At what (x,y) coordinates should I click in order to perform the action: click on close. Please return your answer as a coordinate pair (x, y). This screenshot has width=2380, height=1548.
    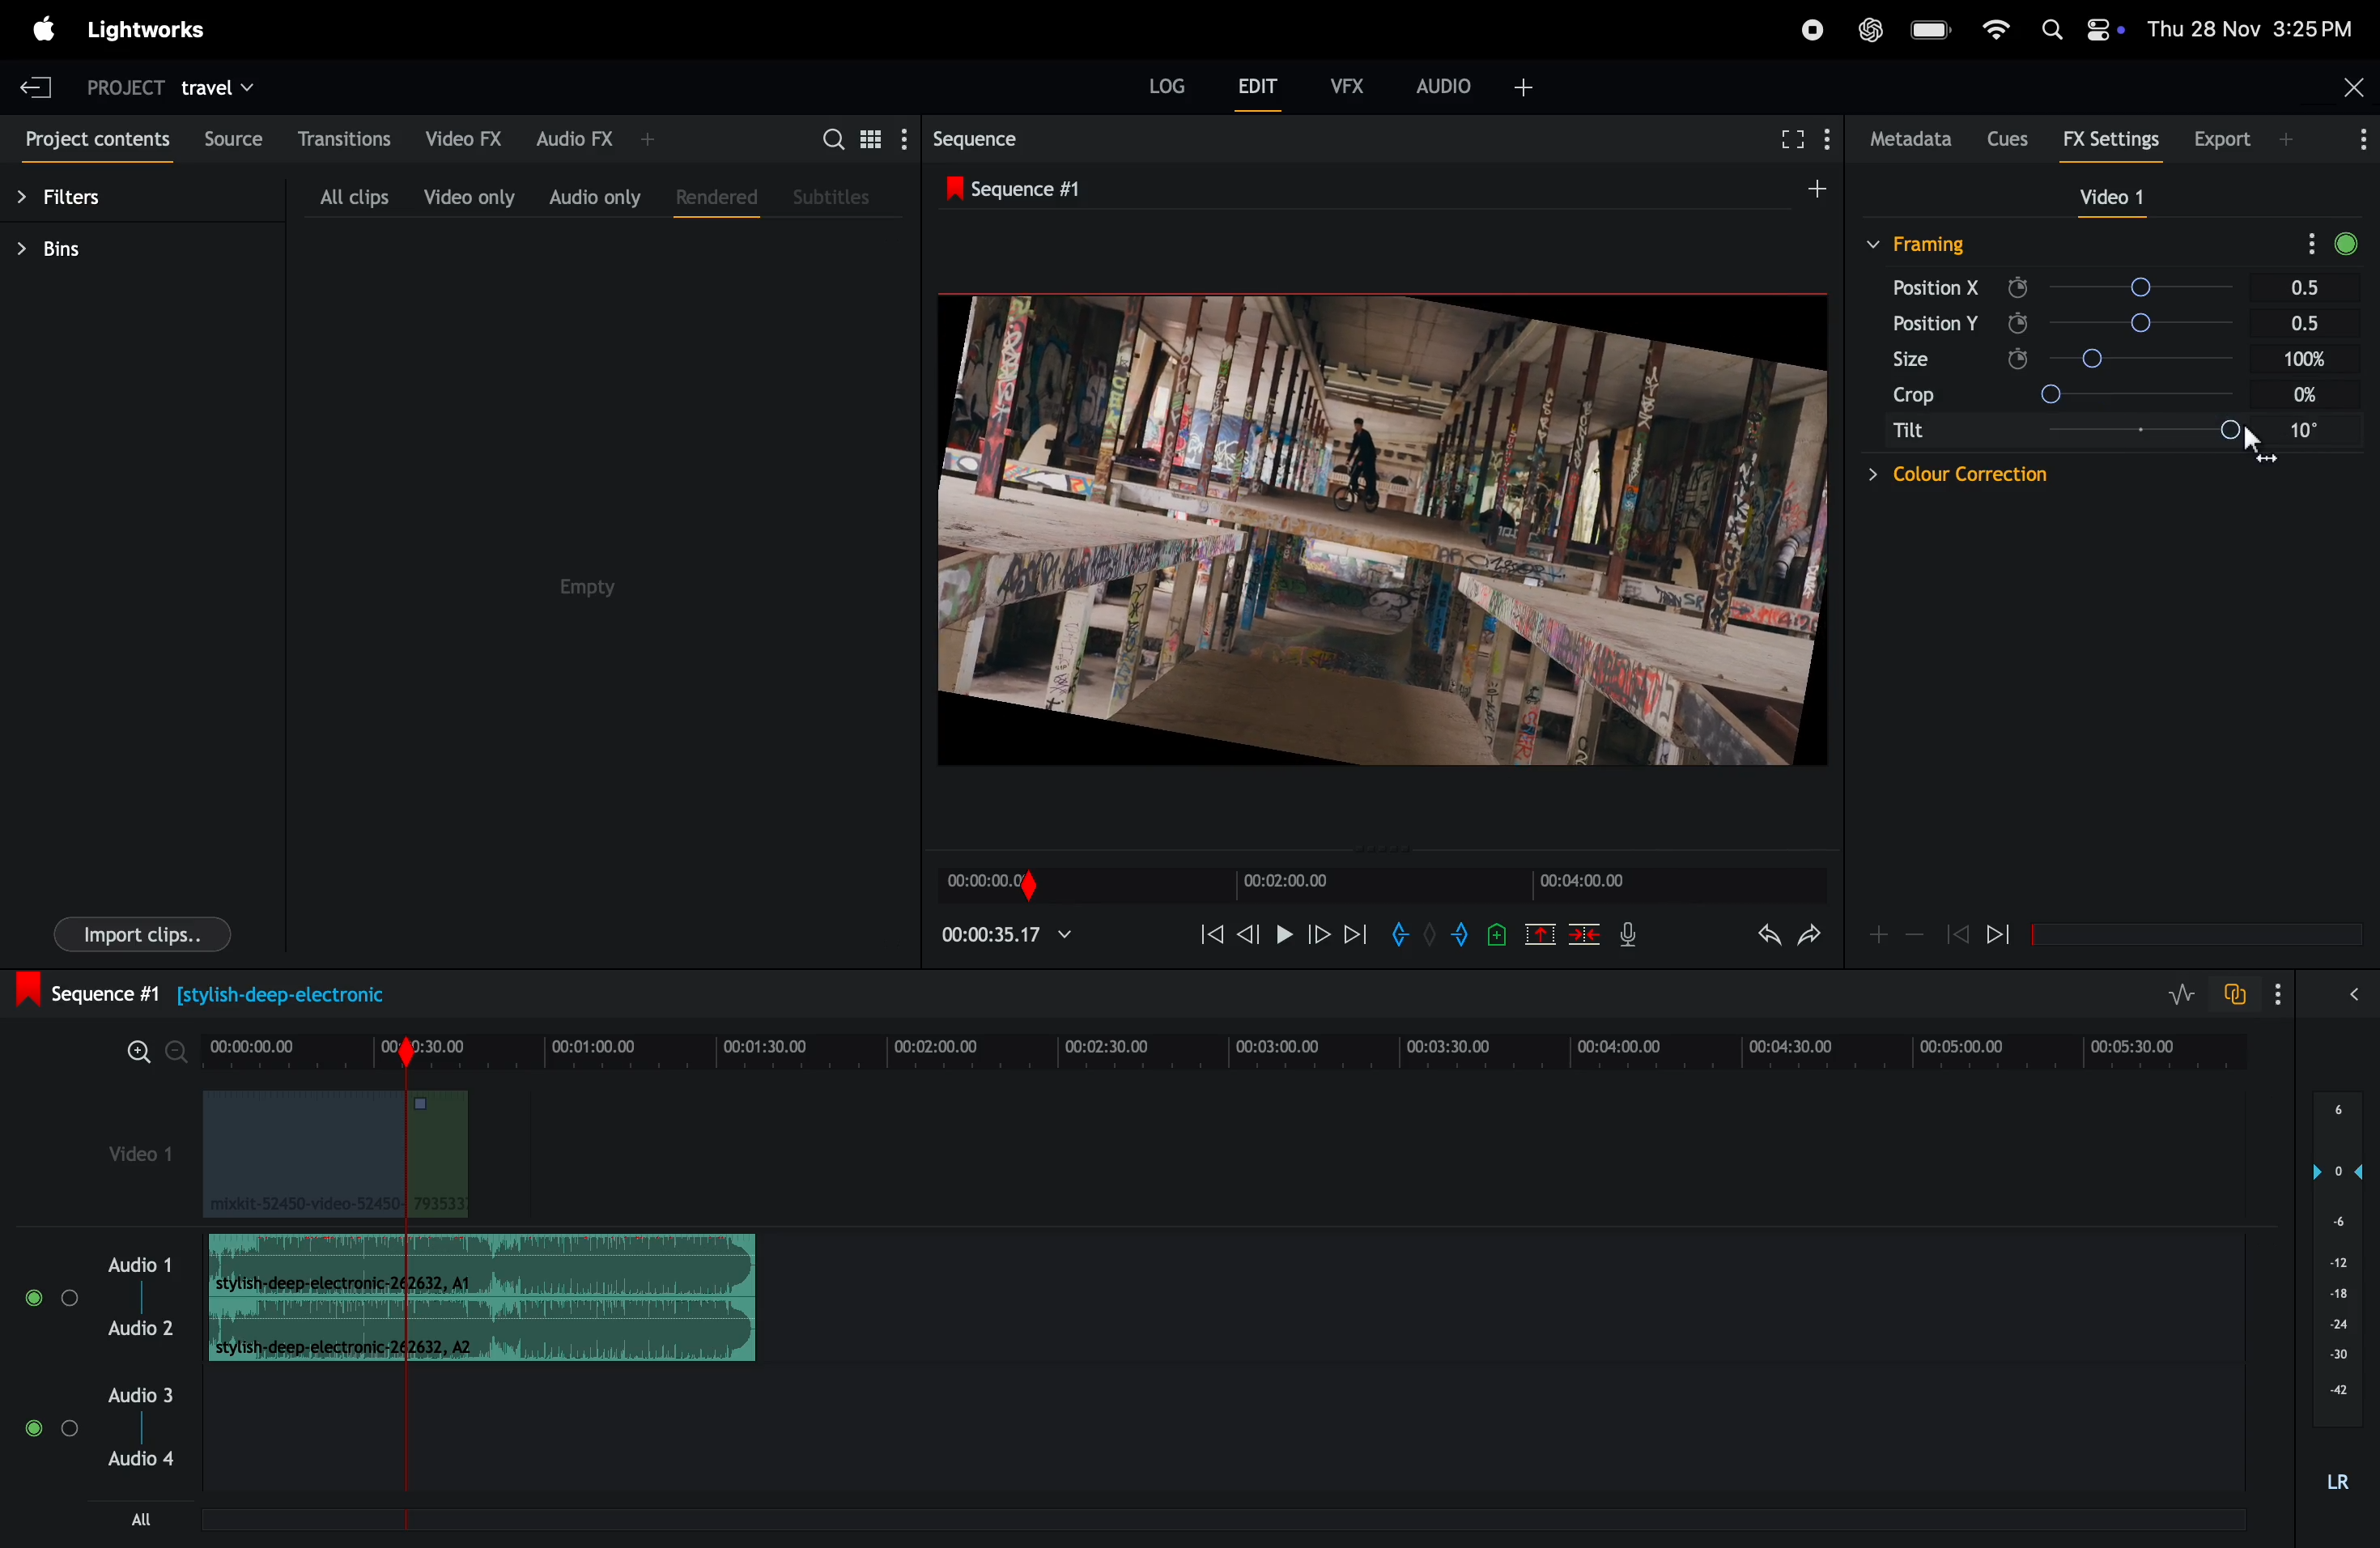
    Looking at the image, I should click on (2351, 87).